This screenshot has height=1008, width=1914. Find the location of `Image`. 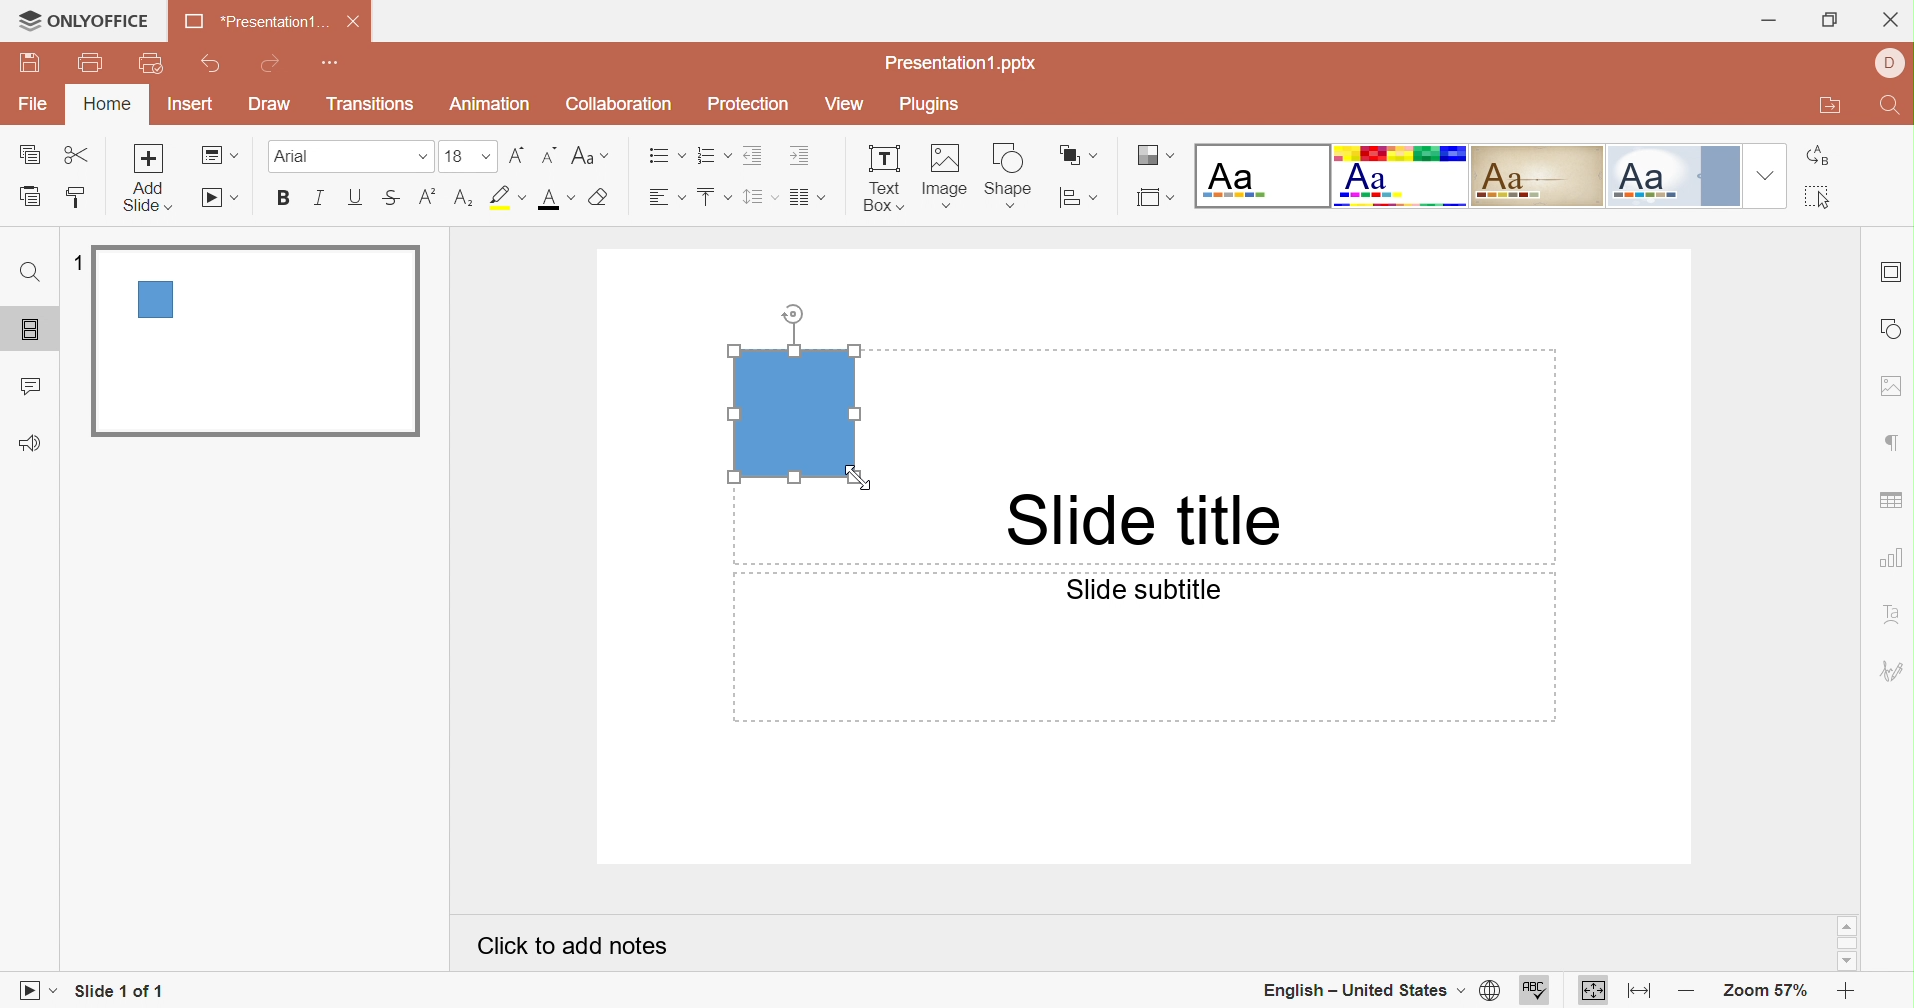

Image is located at coordinates (944, 179).